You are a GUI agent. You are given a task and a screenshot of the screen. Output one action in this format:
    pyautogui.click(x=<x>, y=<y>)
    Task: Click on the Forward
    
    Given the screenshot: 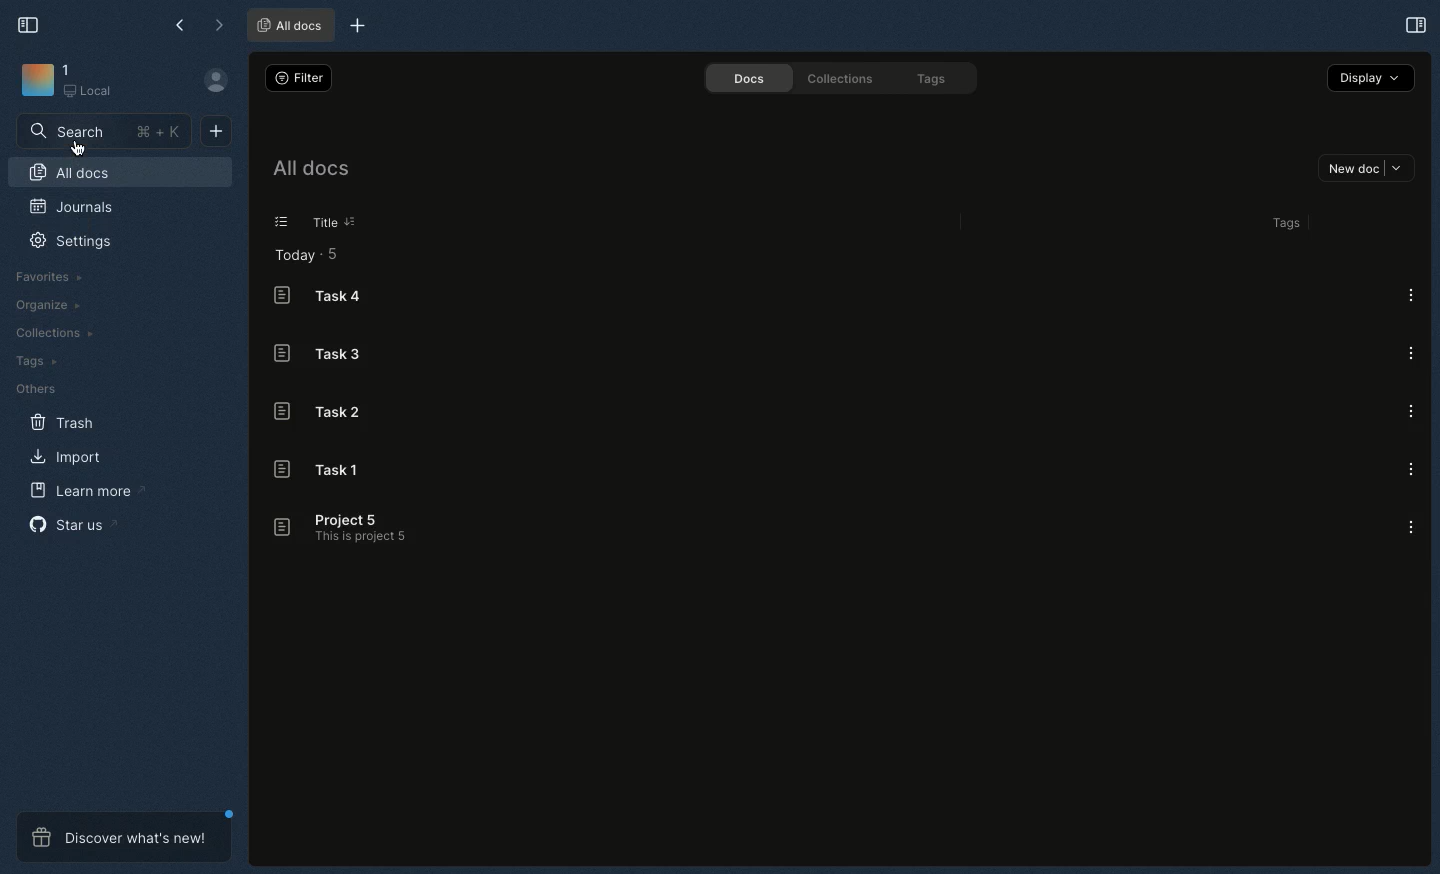 What is the action you would take?
    pyautogui.click(x=215, y=22)
    